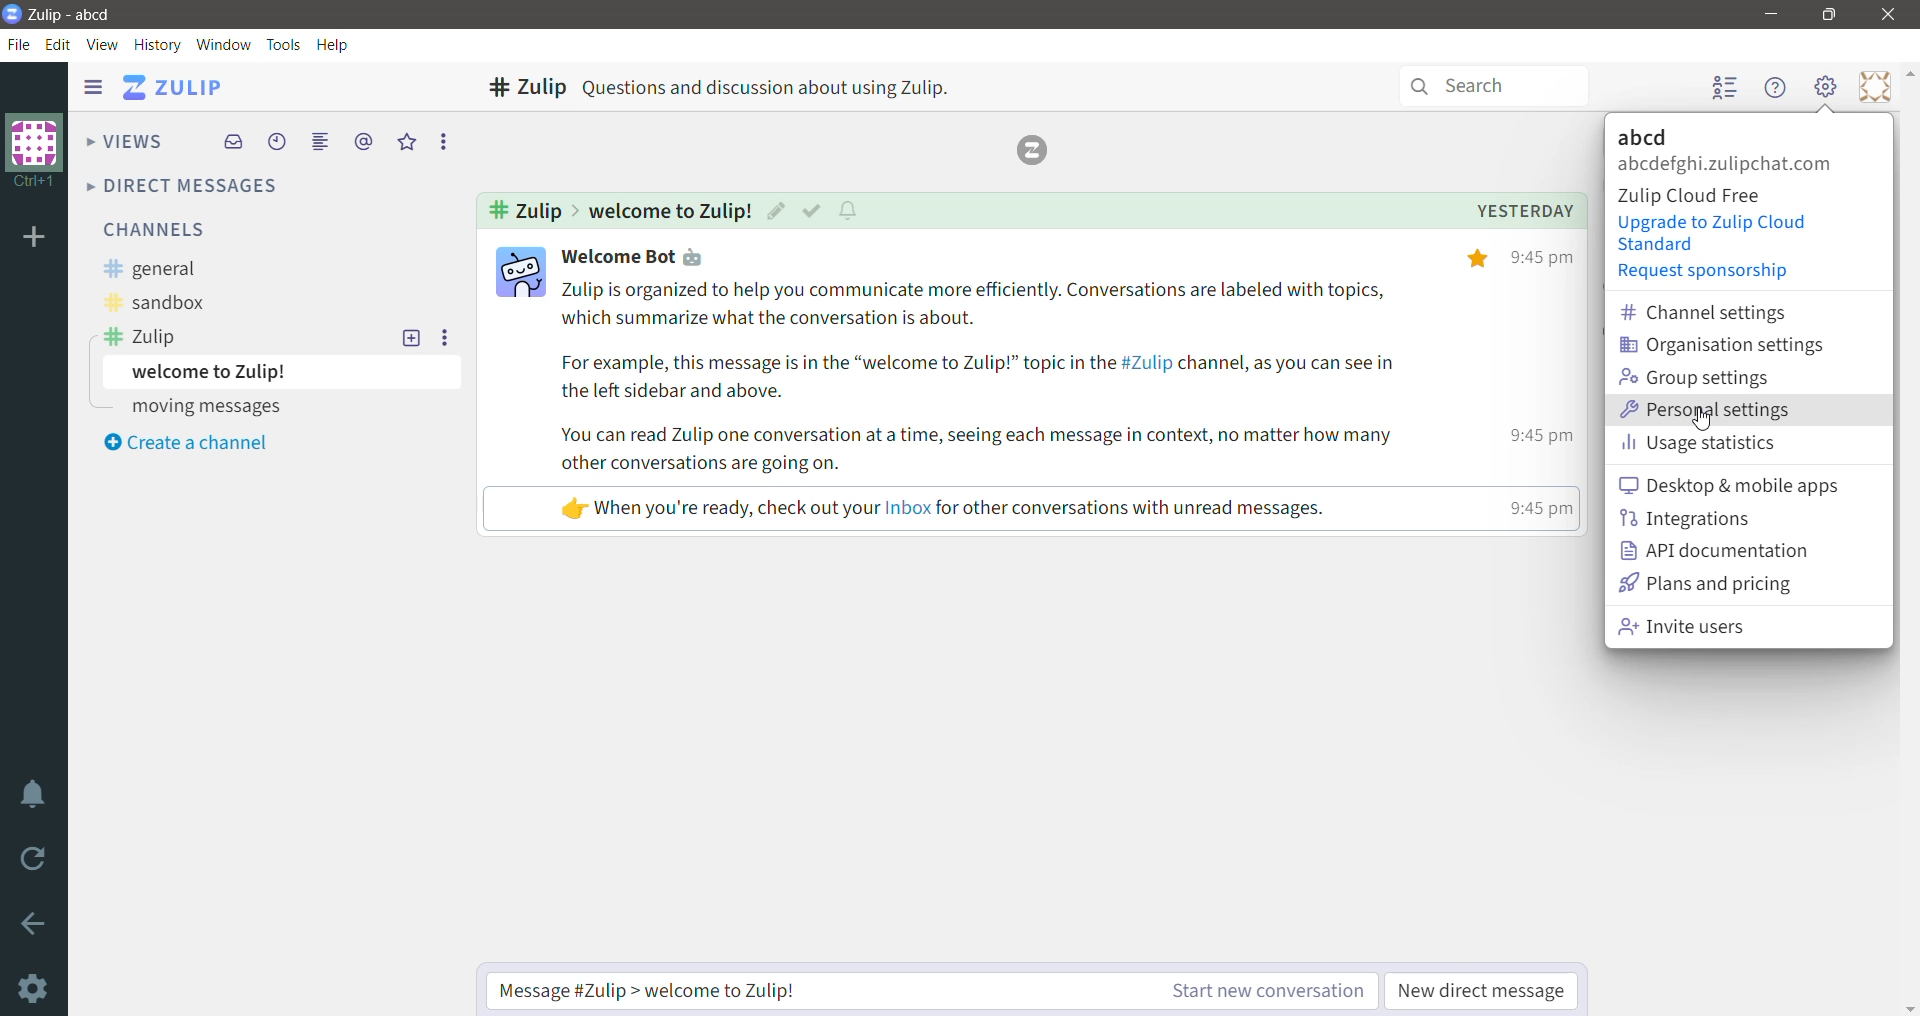 Image resolution: width=1920 pixels, height=1016 pixels. I want to click on API Documentation, so click(1718, 551).